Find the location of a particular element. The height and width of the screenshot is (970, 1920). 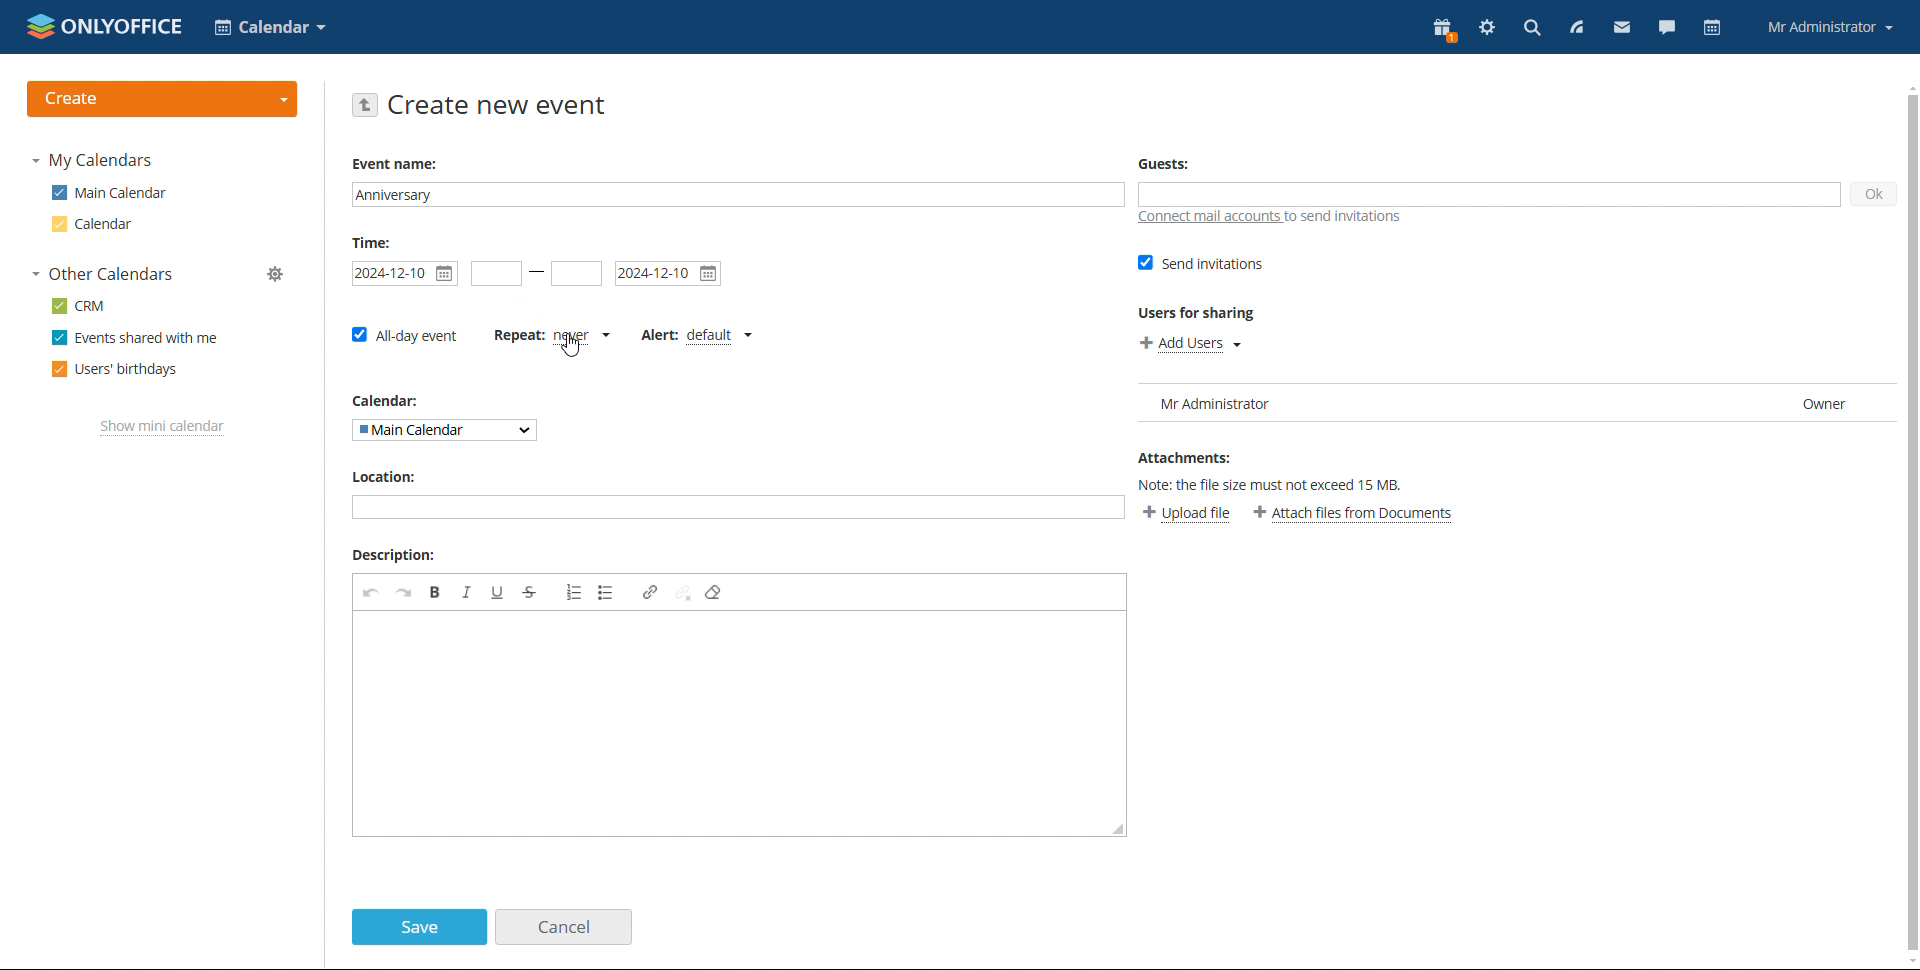

all-day event checkbox is located at coordinates (403, 334).